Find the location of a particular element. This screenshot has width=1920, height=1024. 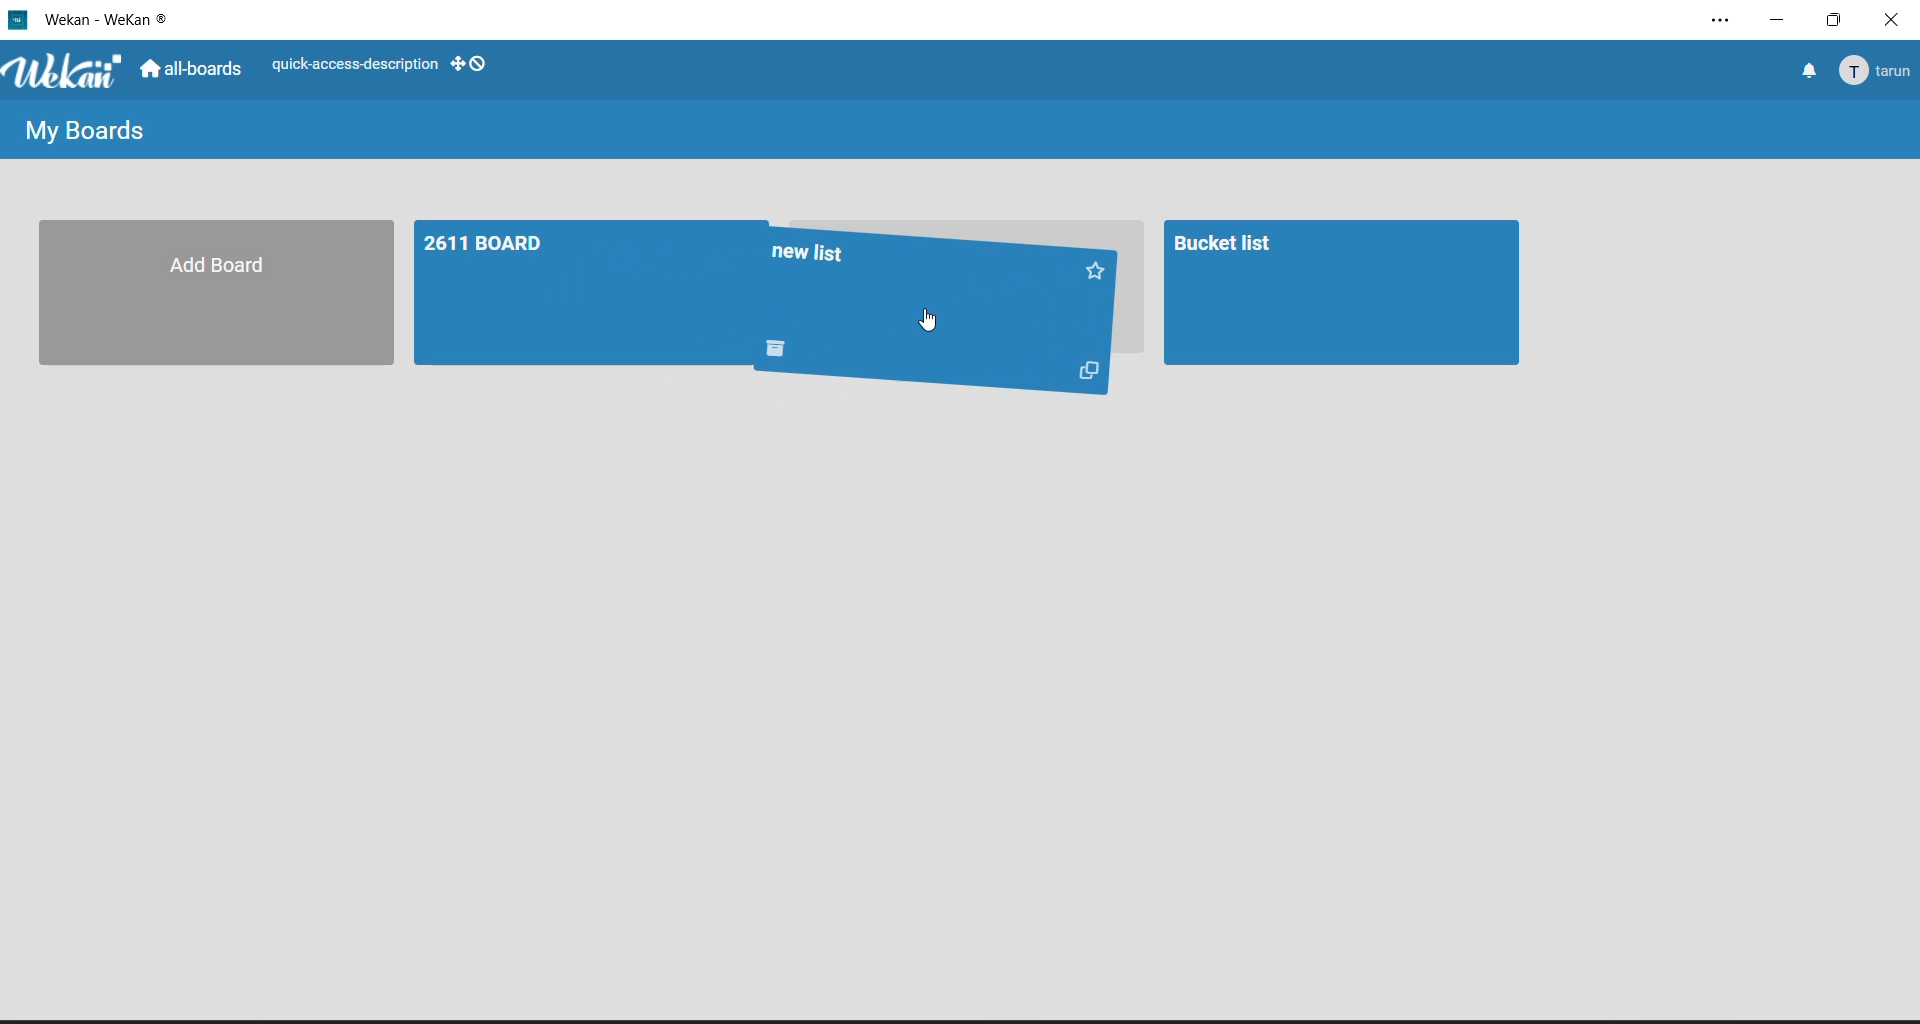

close is located at coordinates (1895, 20).